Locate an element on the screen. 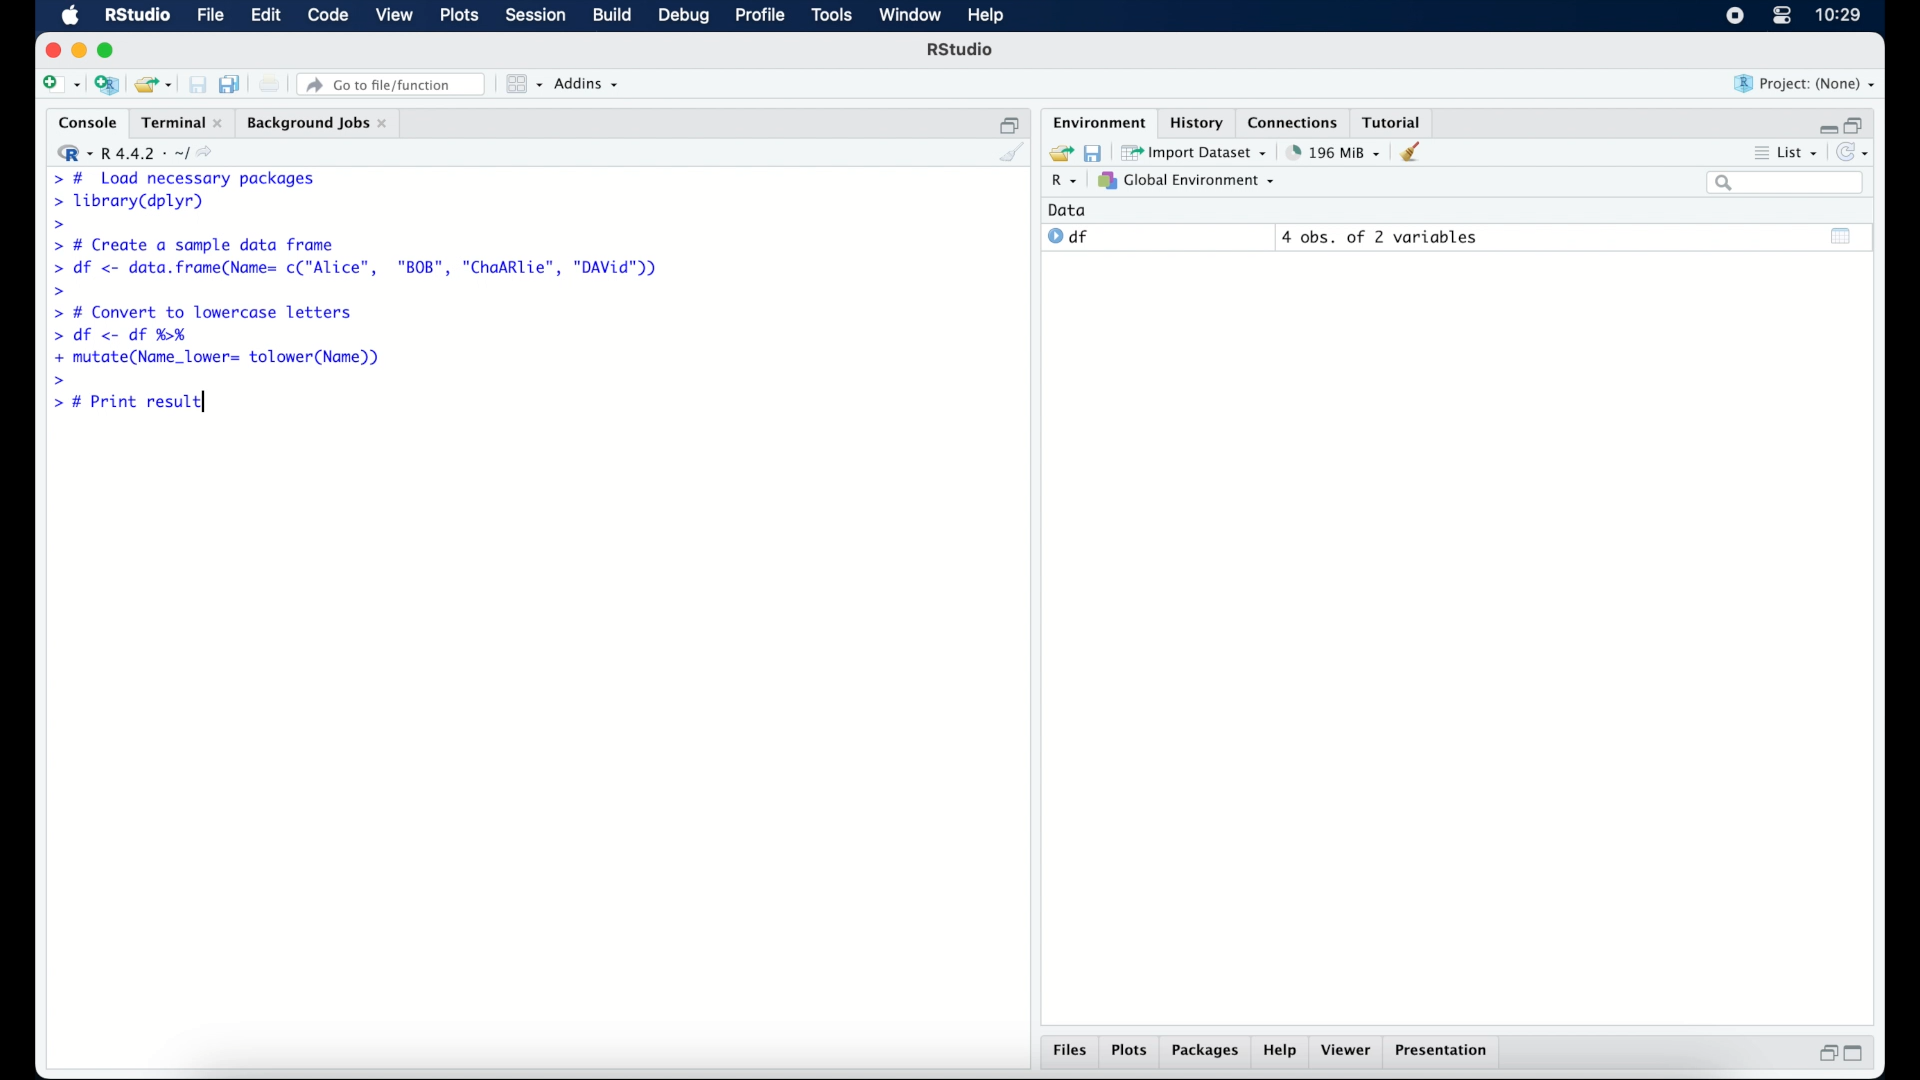  command prompt is located at coordinates (55, 225).